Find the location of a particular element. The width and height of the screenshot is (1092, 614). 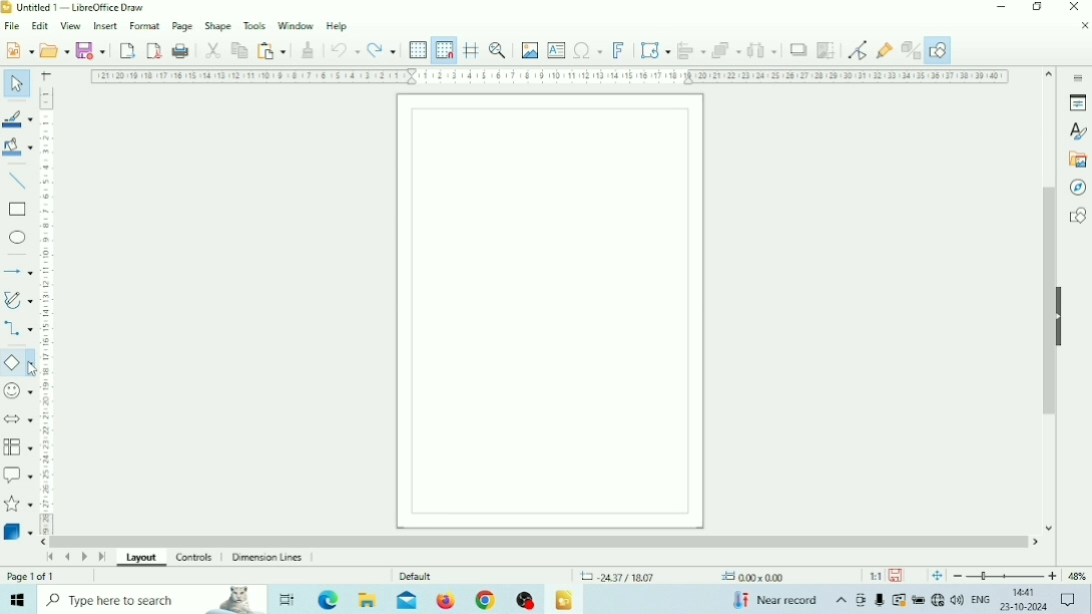

Dimension Lines is located at coordinates (270, 558).